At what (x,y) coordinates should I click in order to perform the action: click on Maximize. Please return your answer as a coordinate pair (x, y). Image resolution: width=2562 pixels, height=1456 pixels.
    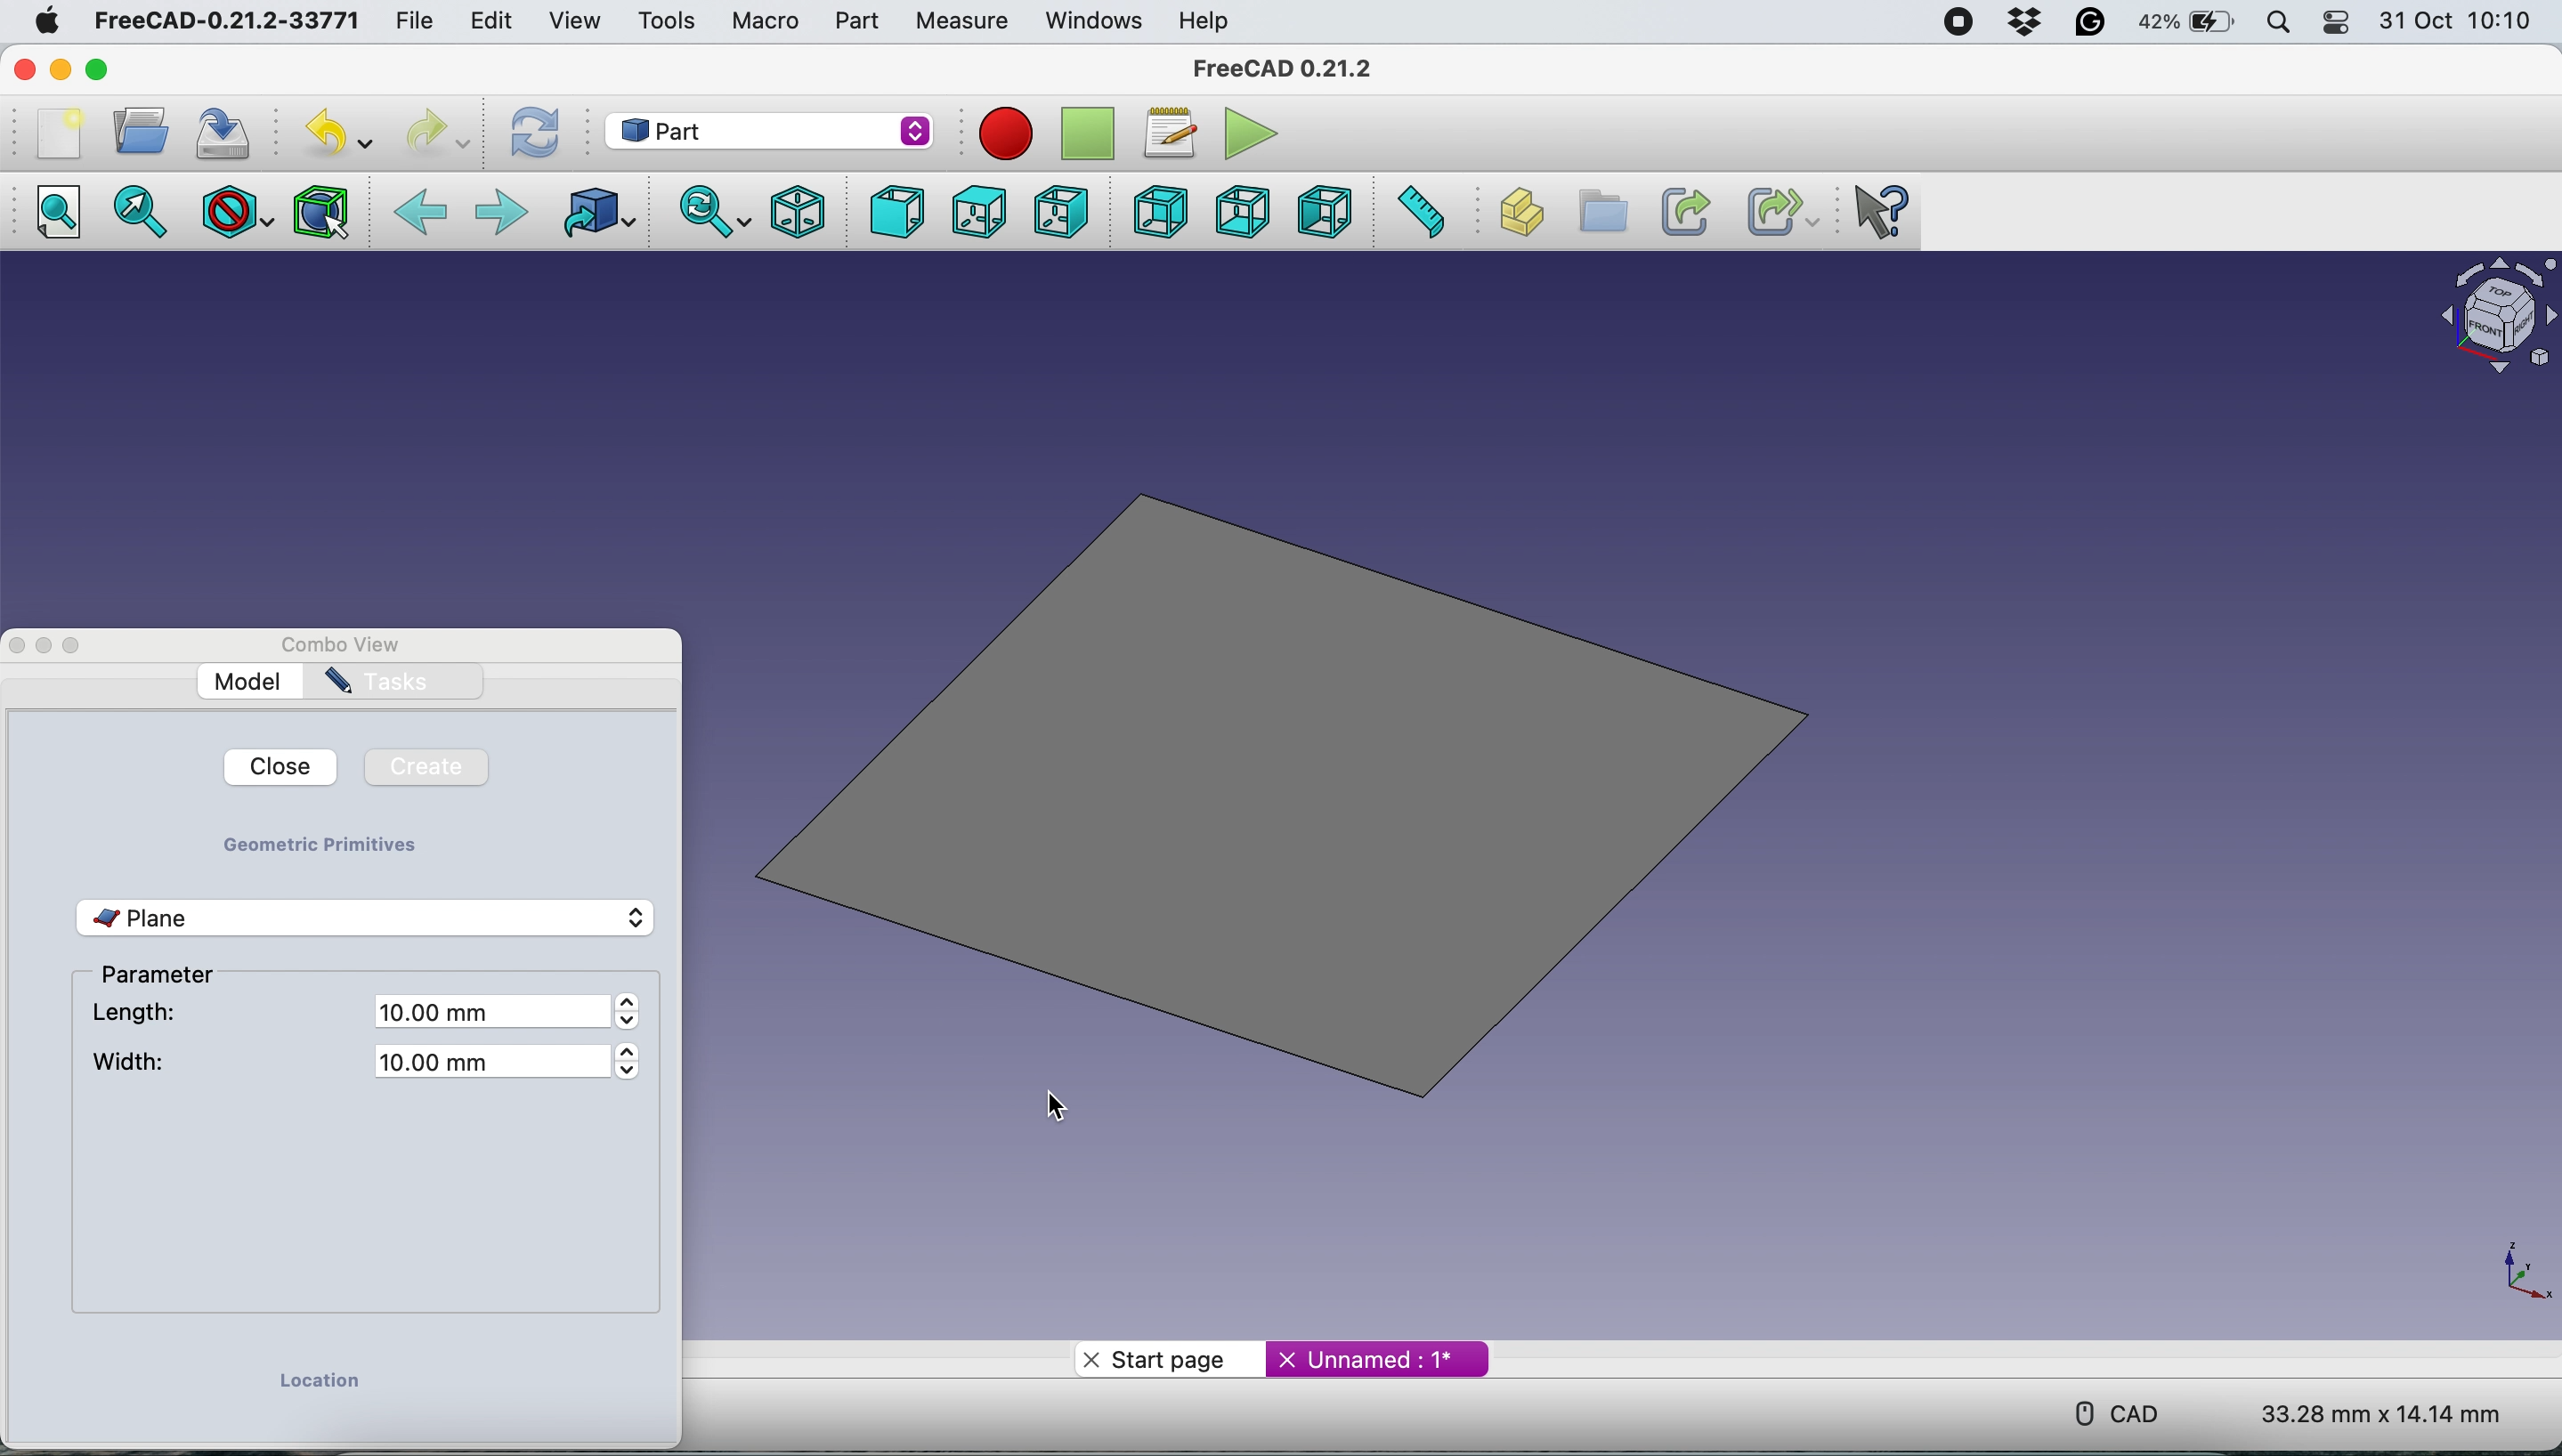
    Looking at the image, I should click on (80, 643).